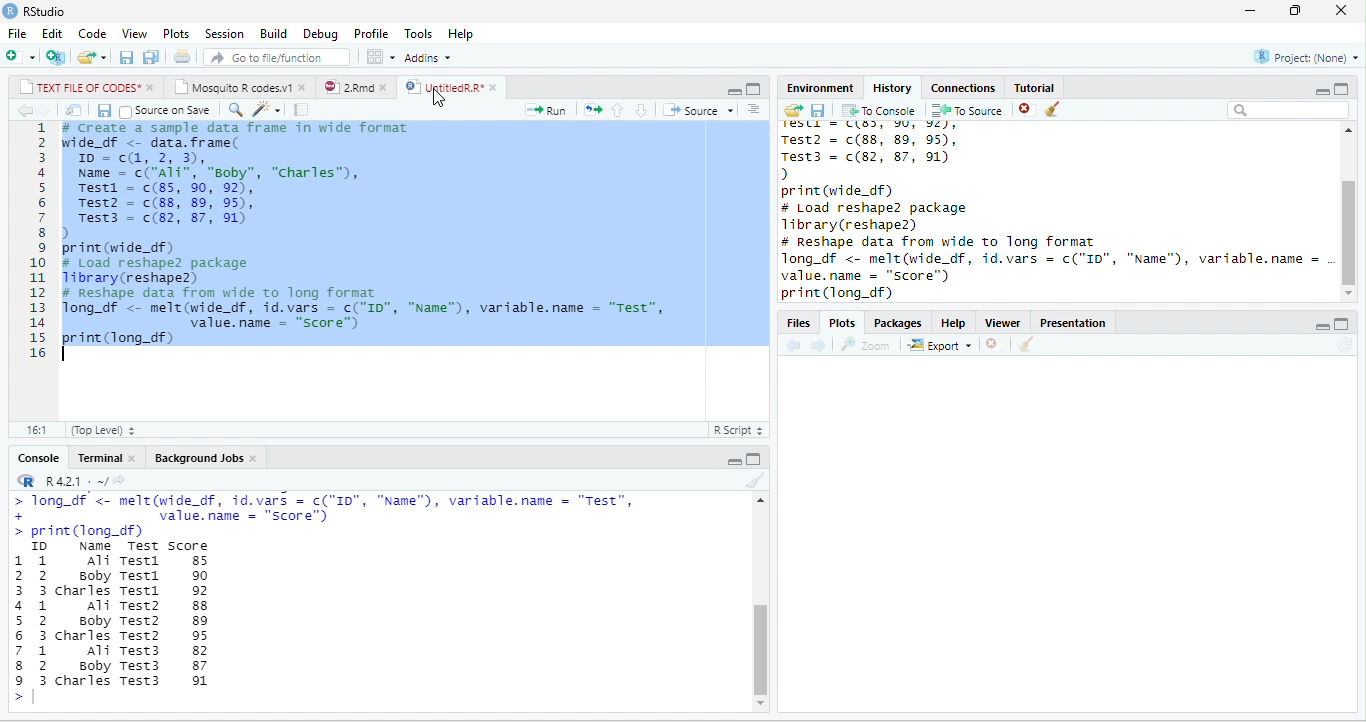 The image size is (1366, 722). What do you see at coordinates (177, 34) in the screenshot?
I see `Plots` at bounding box center [177, 34].